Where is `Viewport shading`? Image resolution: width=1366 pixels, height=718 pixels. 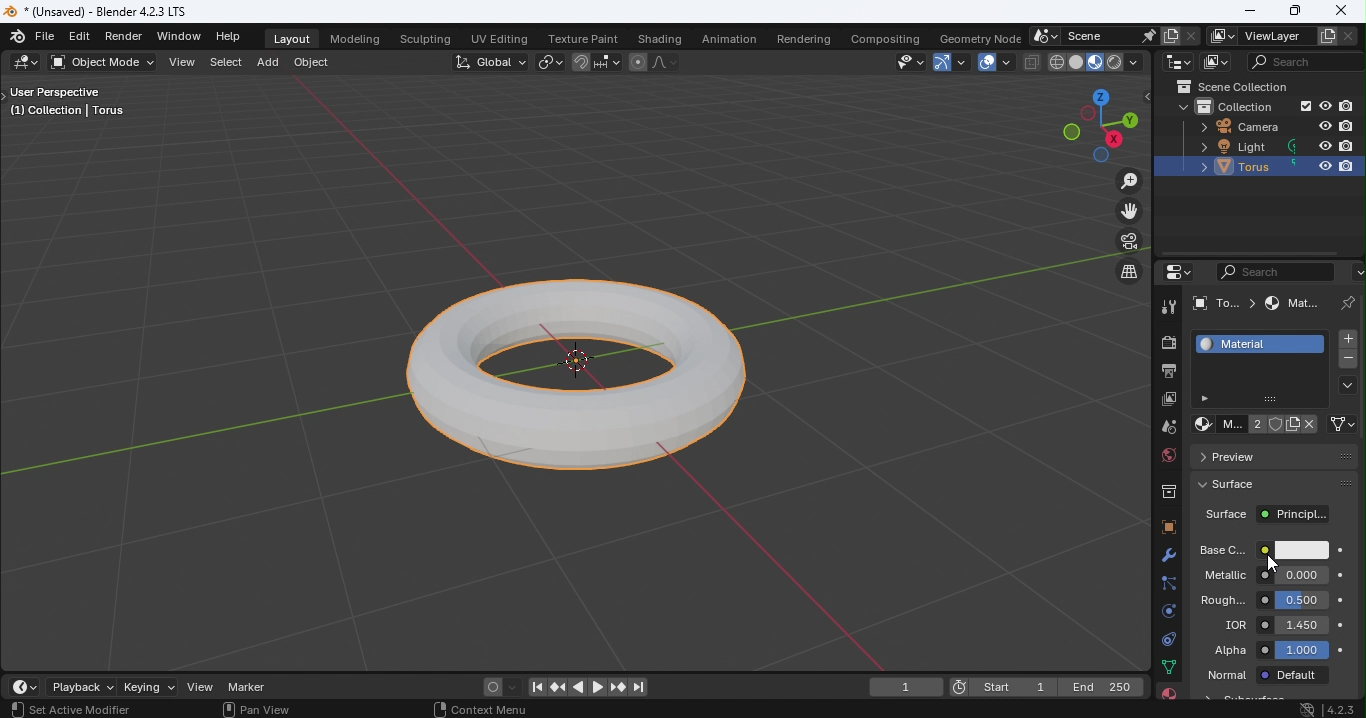
Viewport shading is located at coordinates (1114, 62).